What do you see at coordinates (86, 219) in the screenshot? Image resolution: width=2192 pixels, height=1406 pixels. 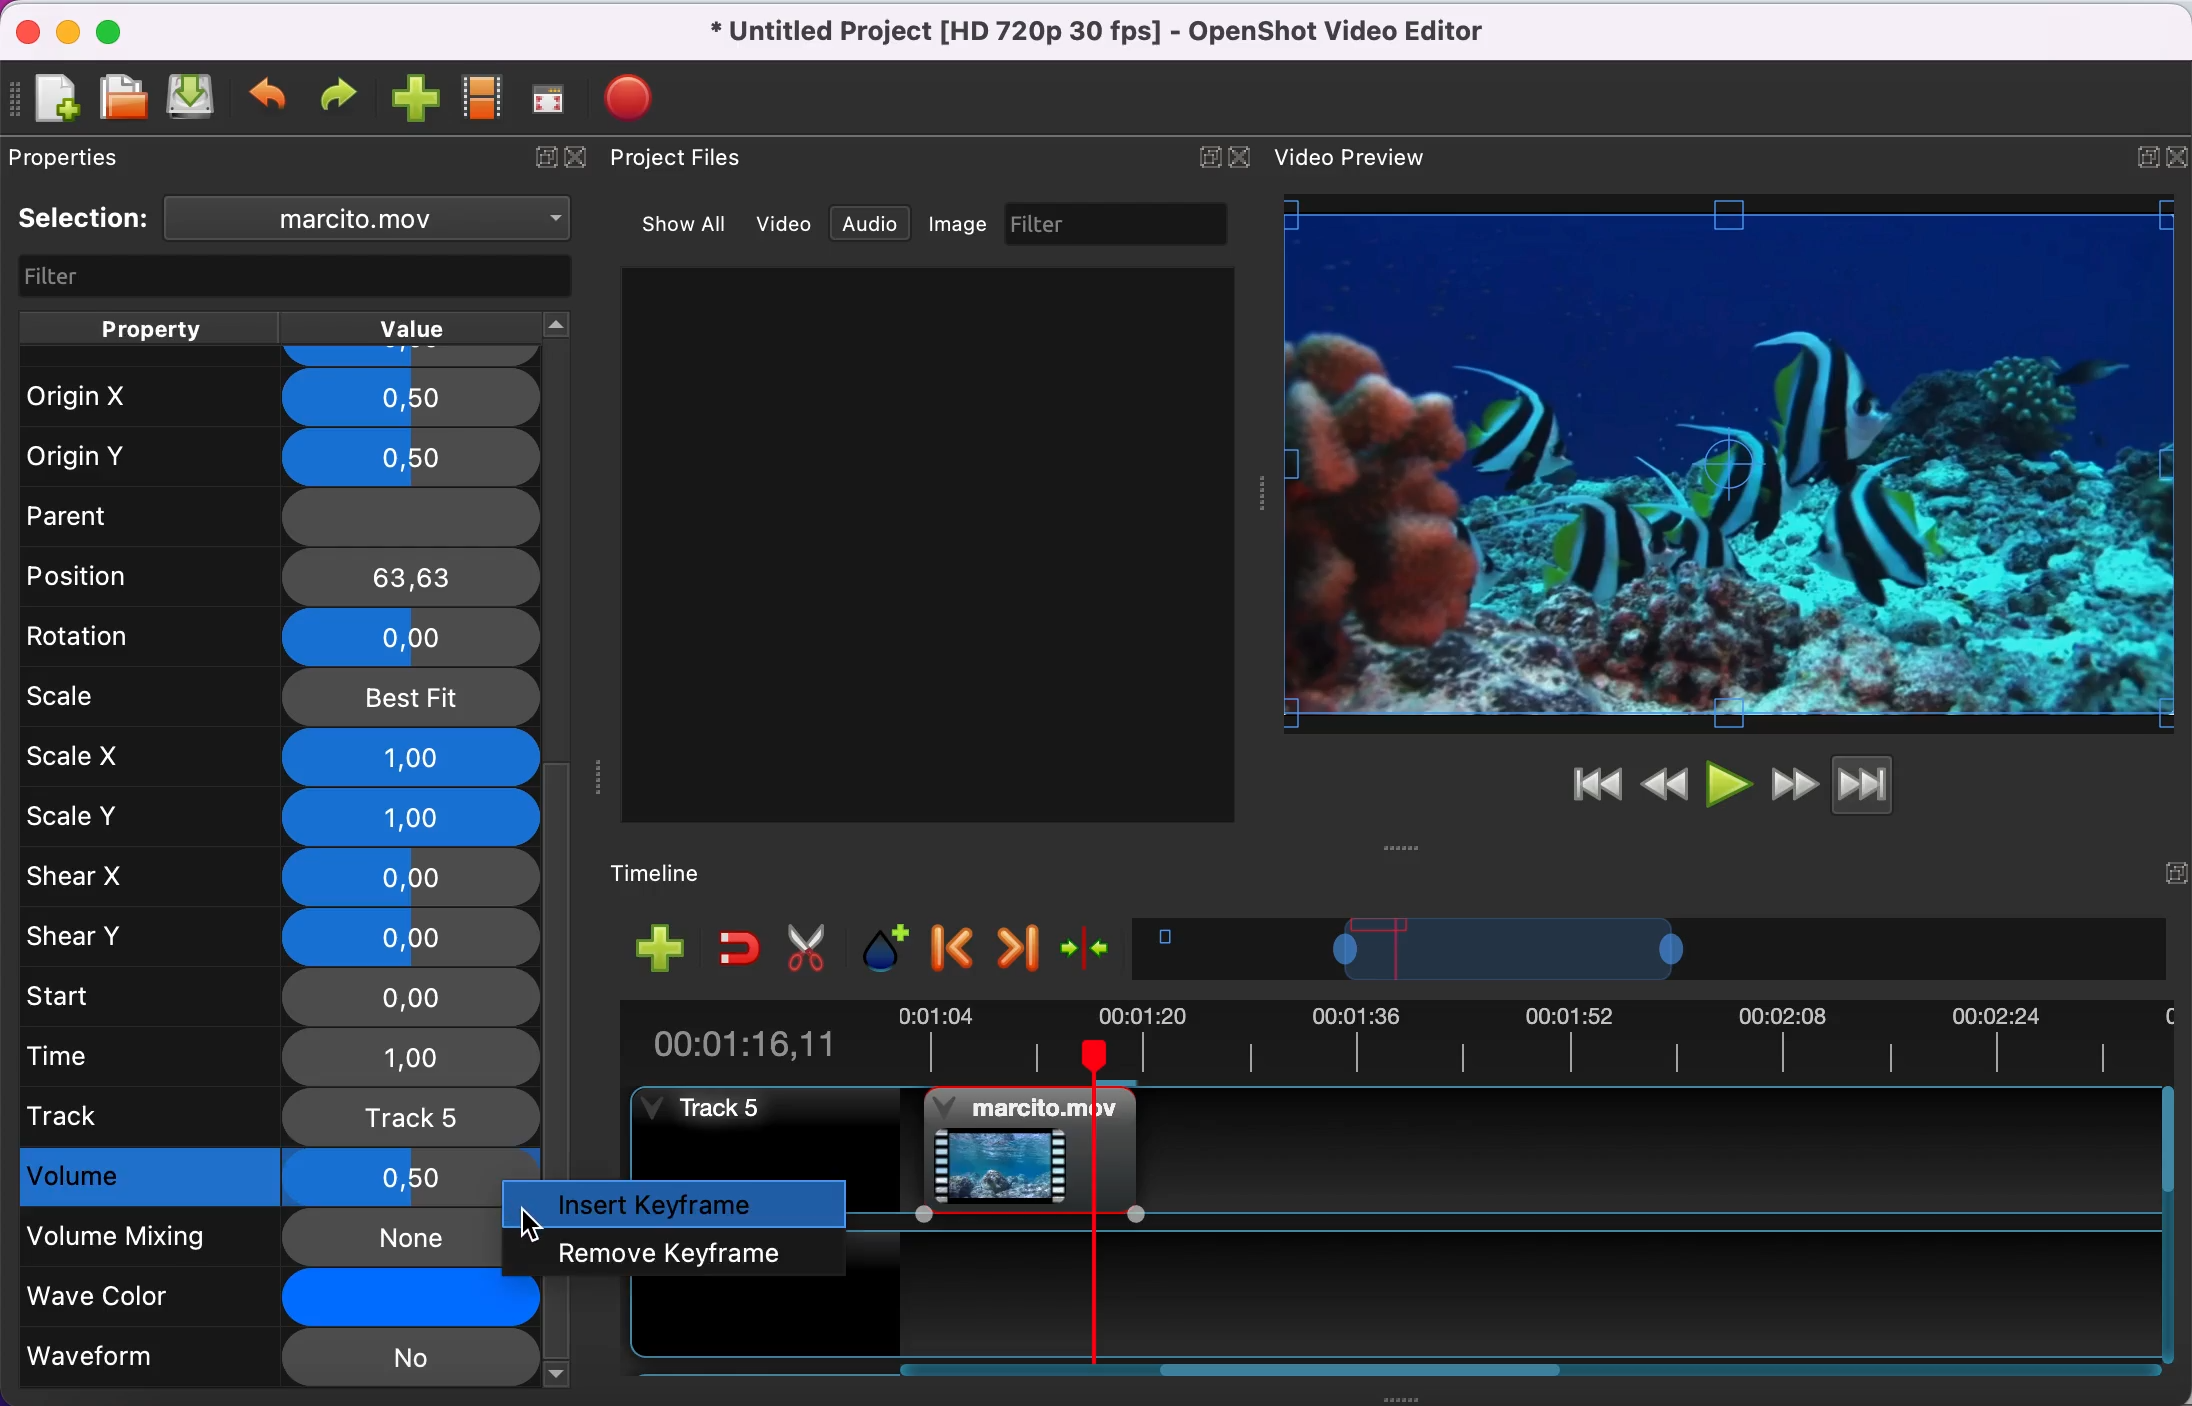 I see `selection` at bounding box center [86, 219].